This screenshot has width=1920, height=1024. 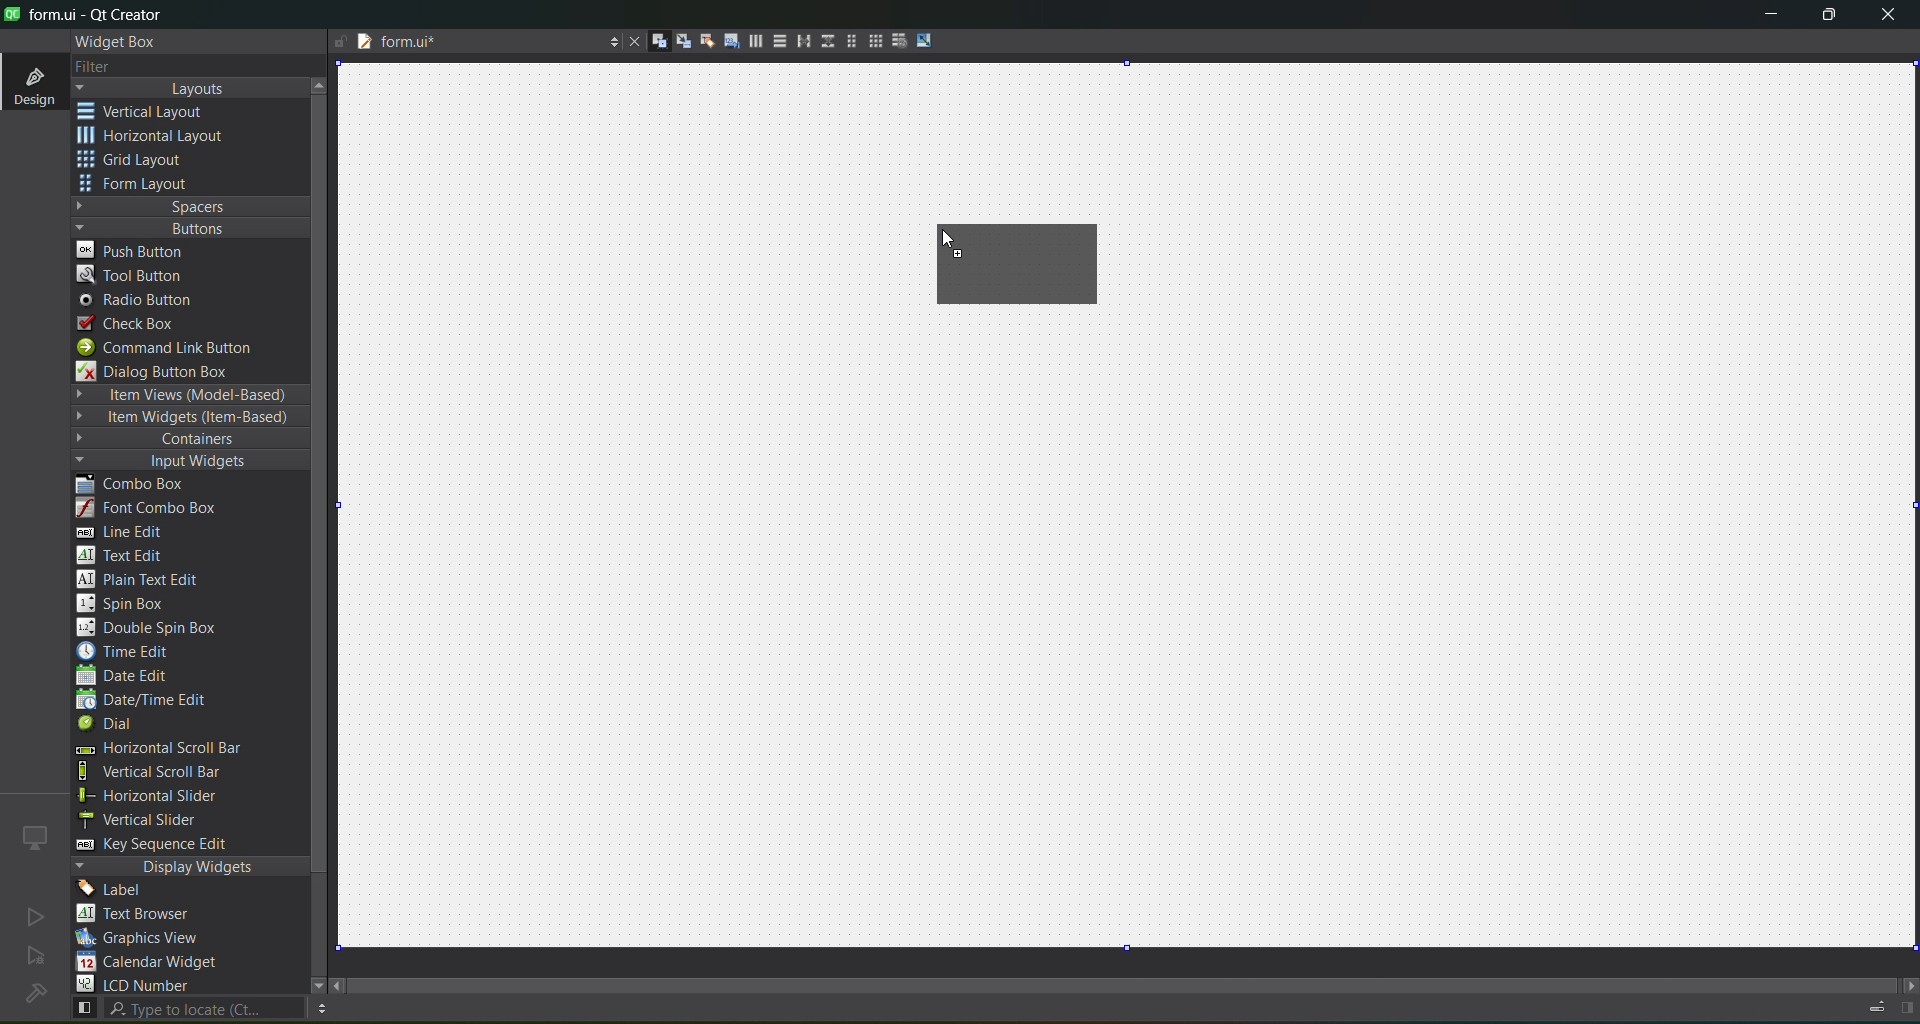 What do you see at coordinates (150, 964) in the screenshot?
I see `calendar` at bounding box center [150, 964].